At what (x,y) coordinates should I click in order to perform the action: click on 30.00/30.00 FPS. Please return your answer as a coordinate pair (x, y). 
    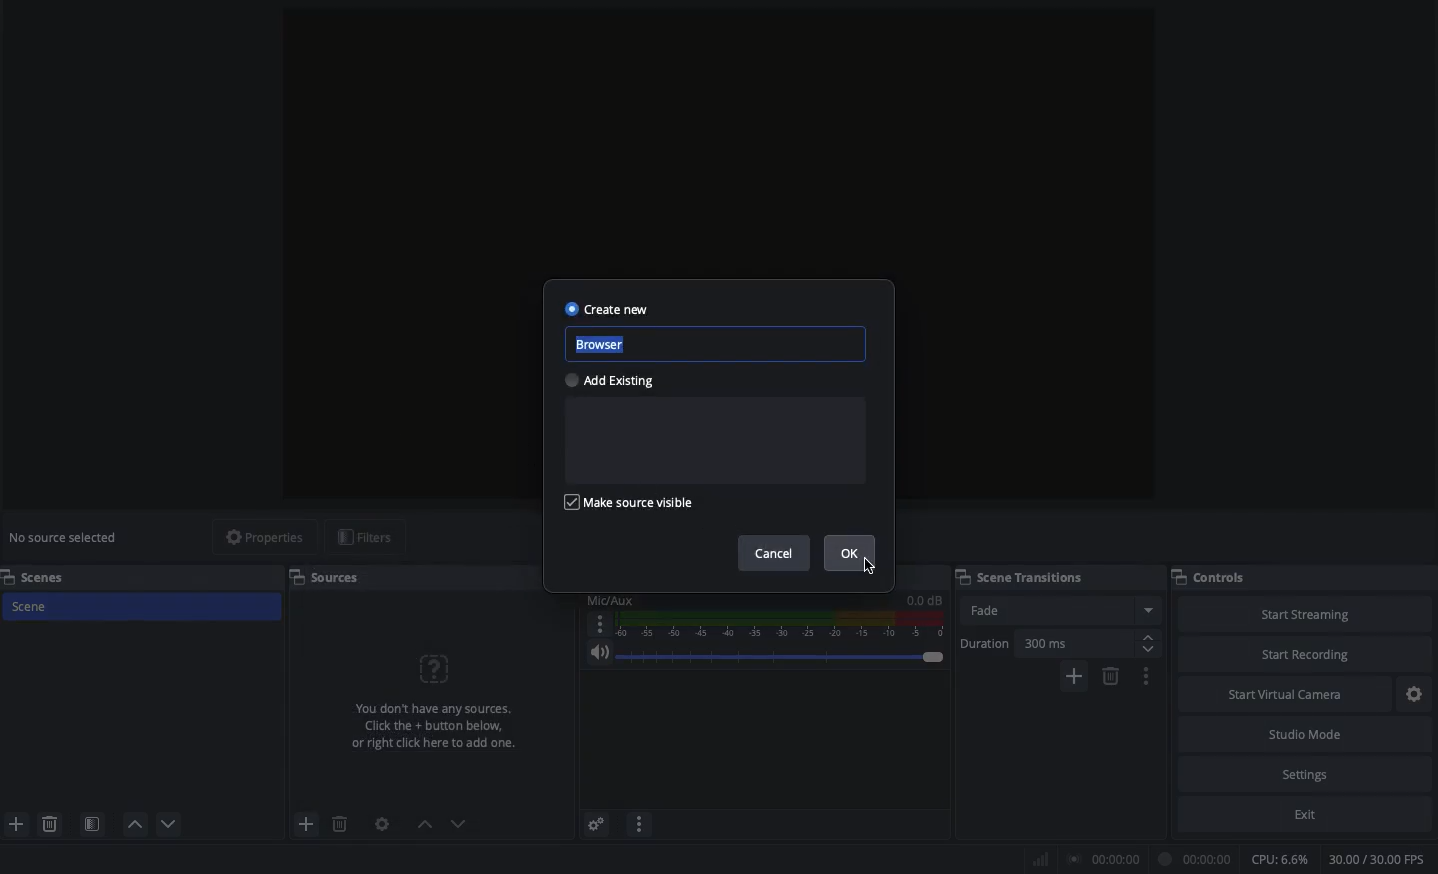
    Looking at the image, I should click on (1379, 858).